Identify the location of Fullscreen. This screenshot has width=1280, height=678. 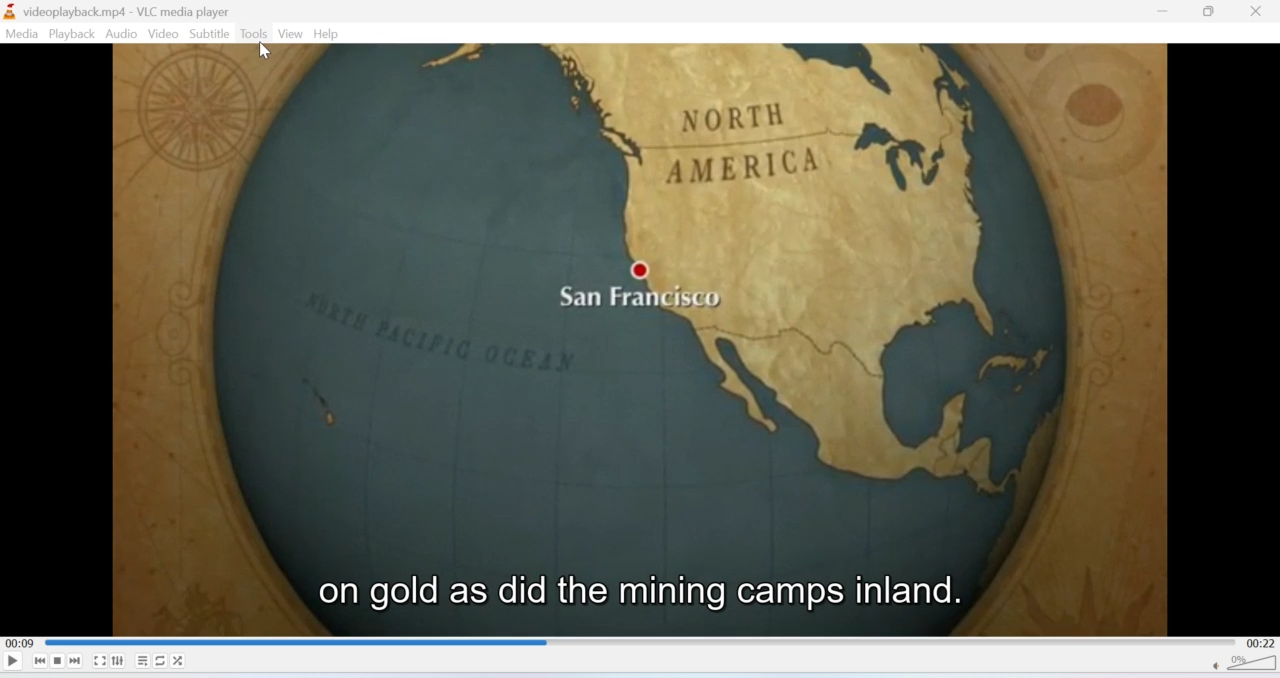
(100, 662).